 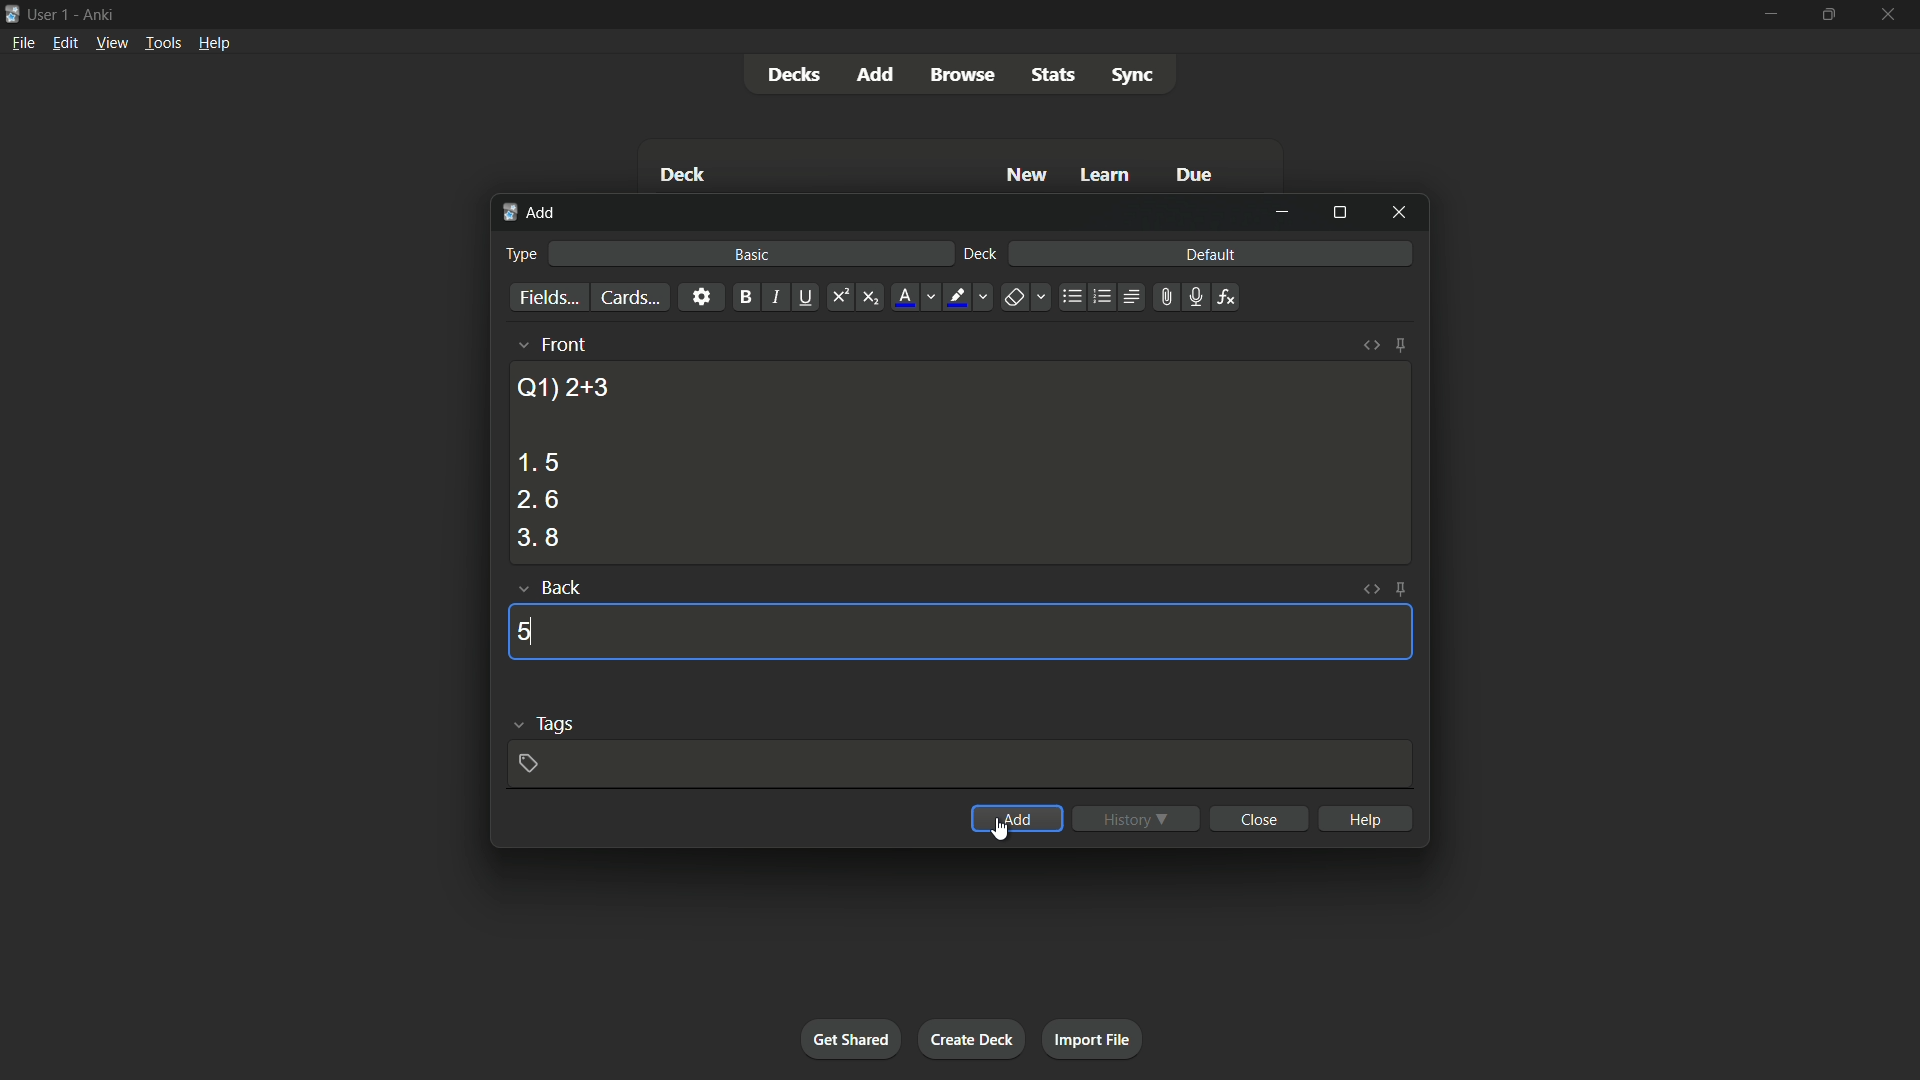 What do you see at coordinates (629, 298) in the screenshot?
I see `cards` at bounding box center [629, 298].